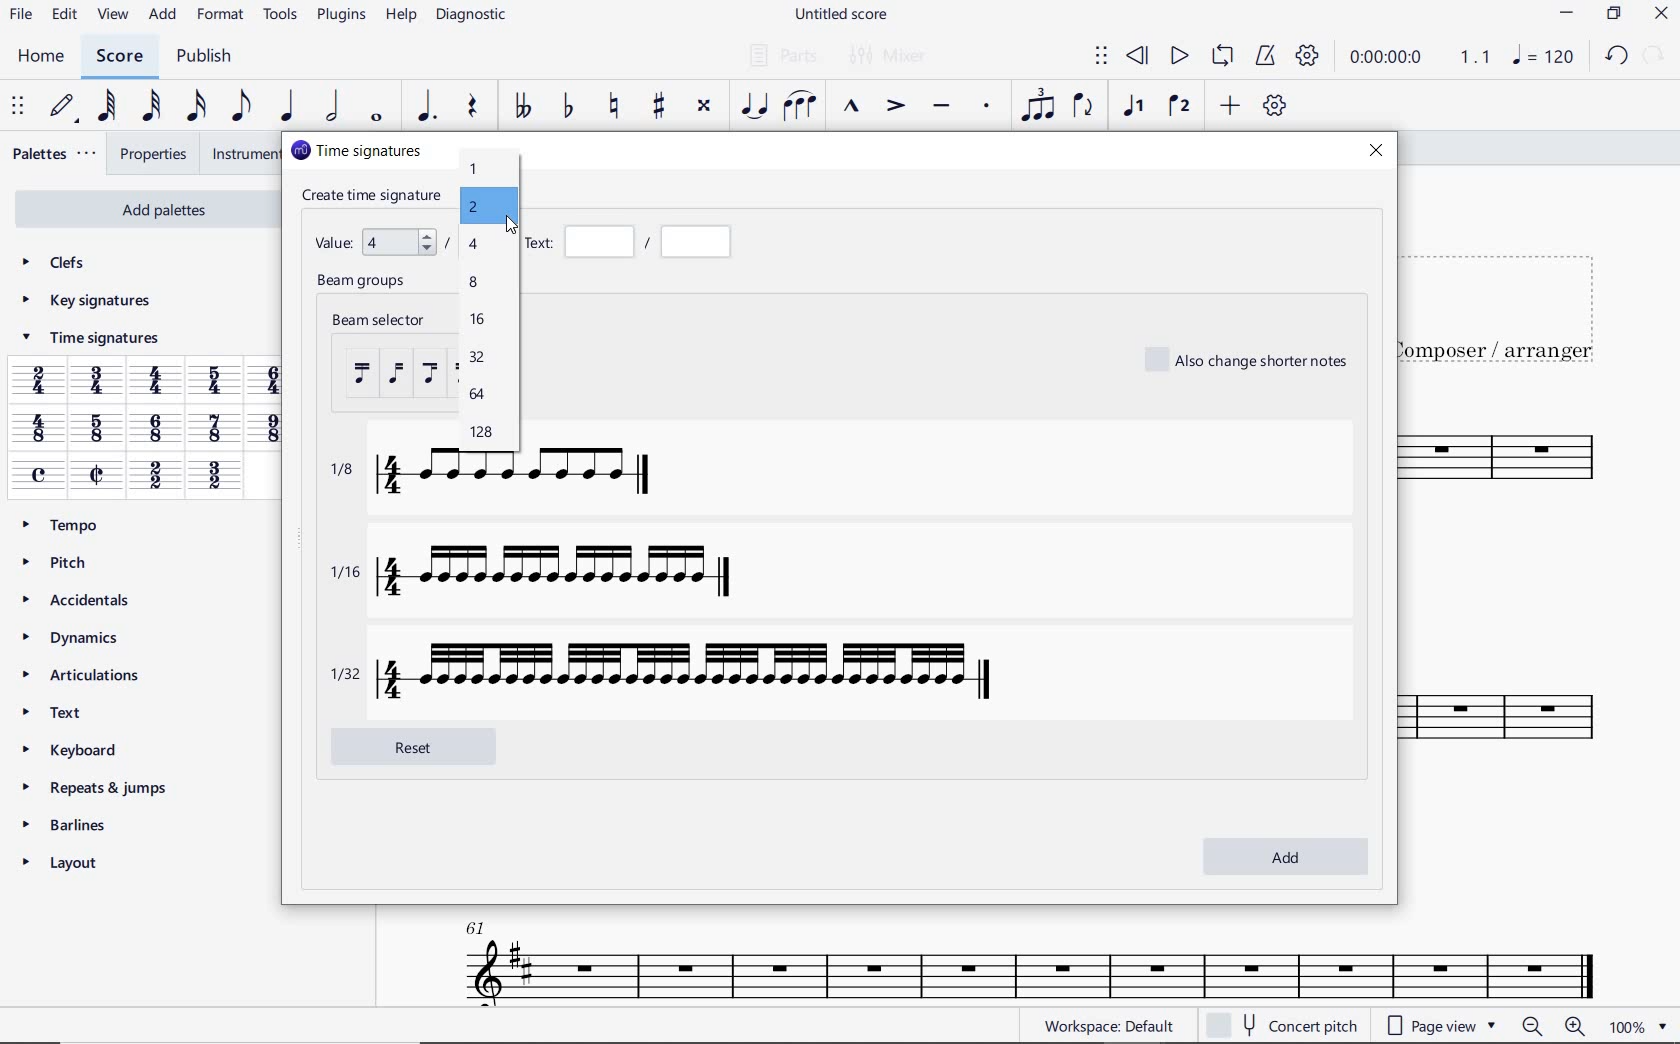 The image size is (1680, 1044). What do you see at coordinates (1083, 107) in the screenshot?
I see `FLIP DIRECTION` at bounding box center [1083, 107].